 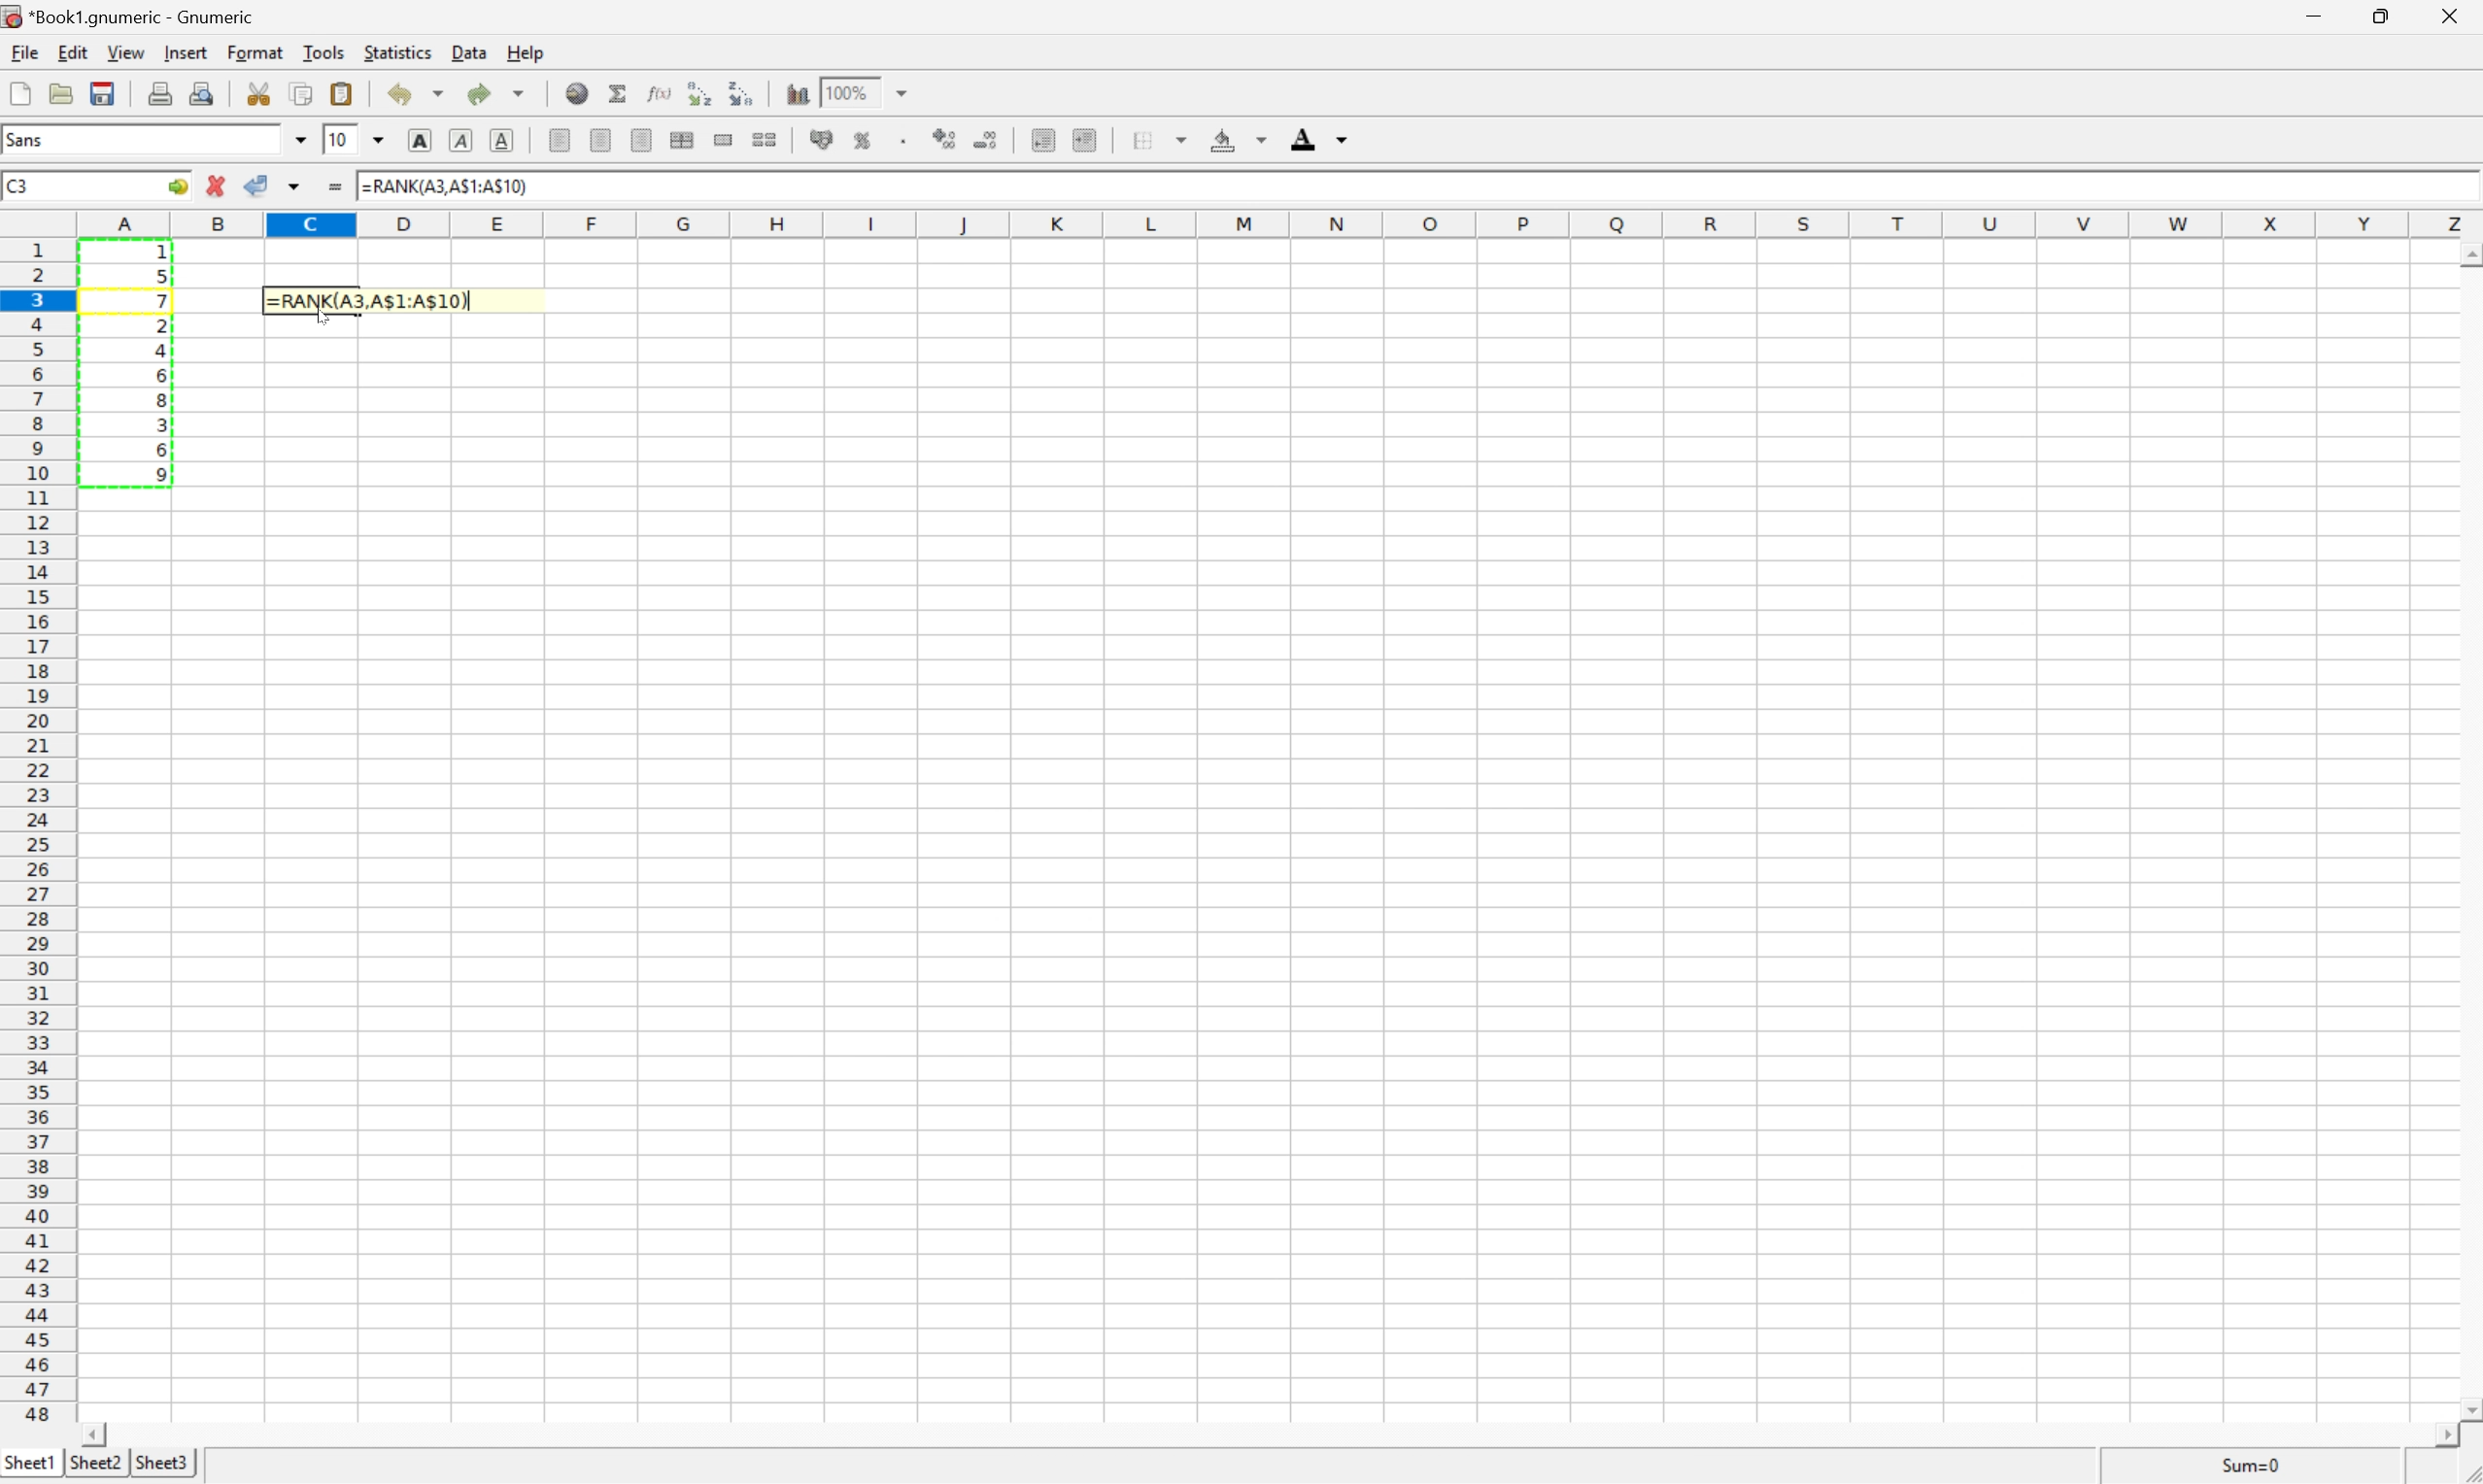 I want to click on paste, so click(x=343, y=92).